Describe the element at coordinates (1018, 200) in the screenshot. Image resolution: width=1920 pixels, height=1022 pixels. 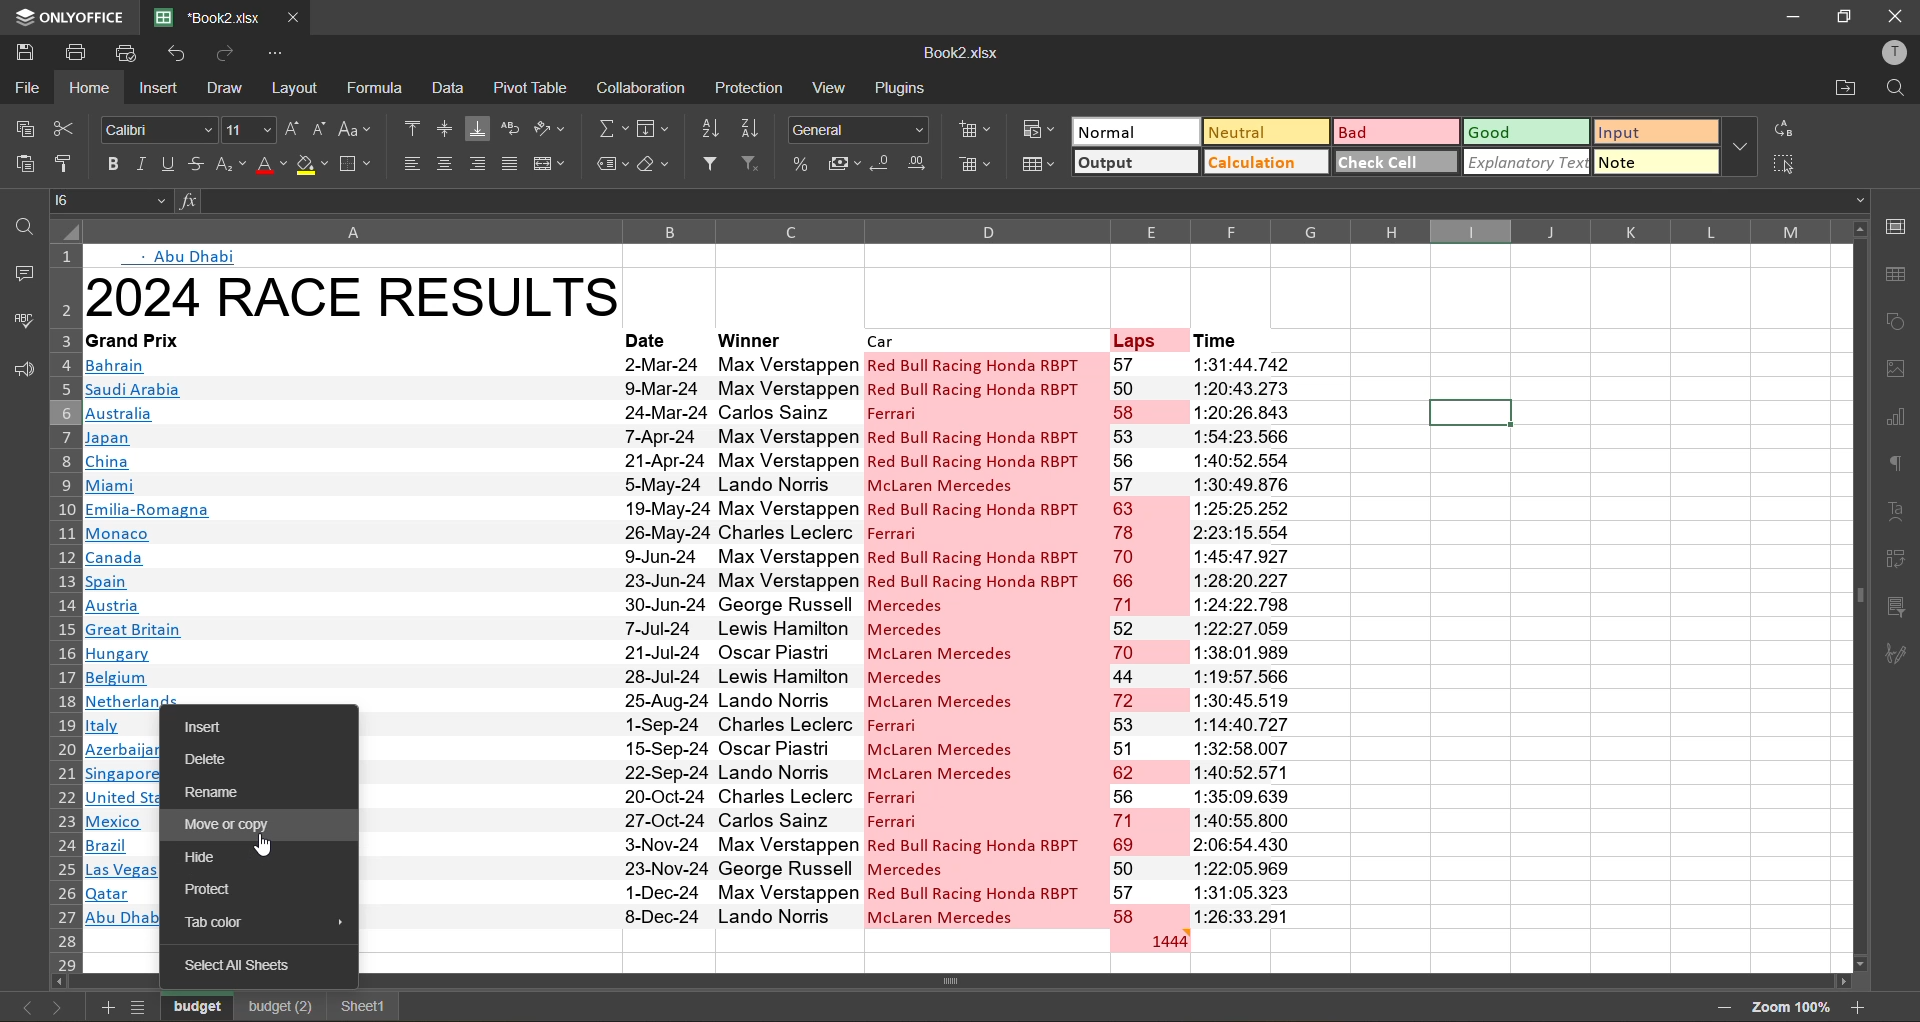
I see `formula bar` at that location.